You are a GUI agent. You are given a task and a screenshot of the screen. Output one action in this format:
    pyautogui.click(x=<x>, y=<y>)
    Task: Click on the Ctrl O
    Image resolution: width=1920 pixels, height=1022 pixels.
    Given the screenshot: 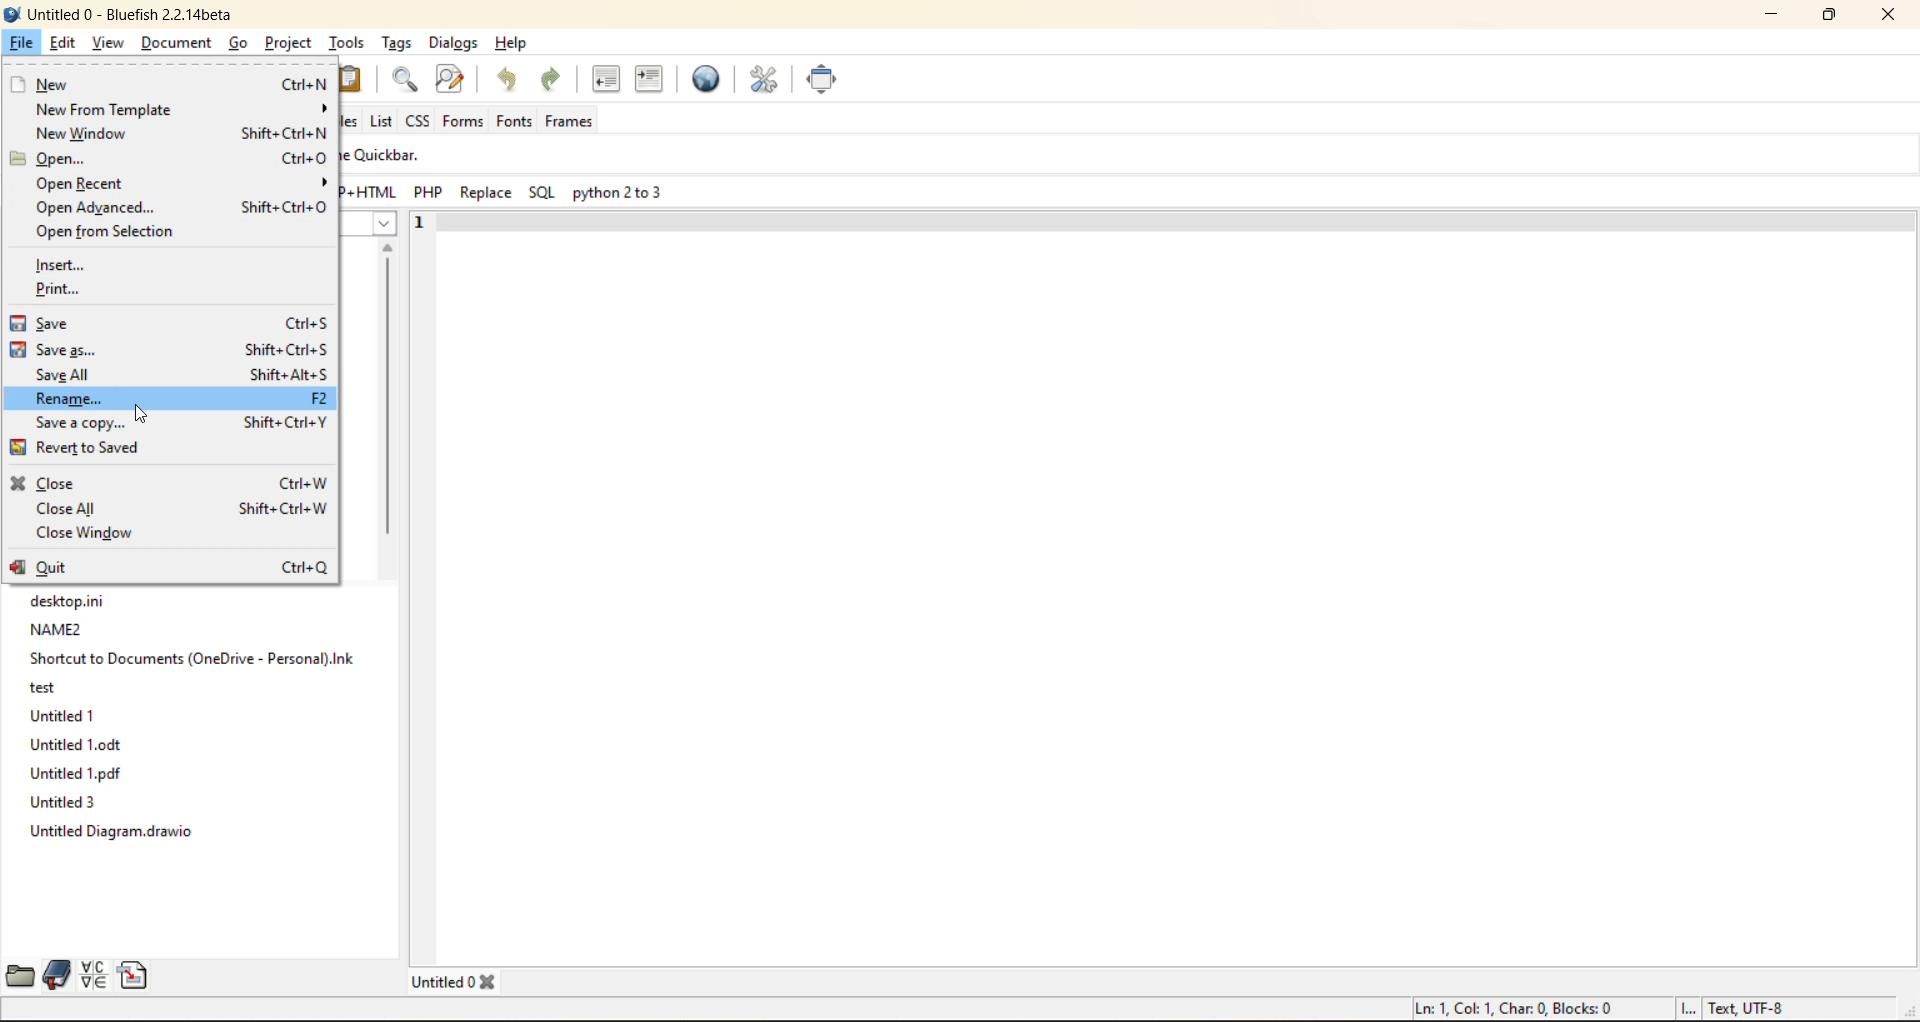 What is the action you would take?
    pyautogui.click(x=301, y=155)
    